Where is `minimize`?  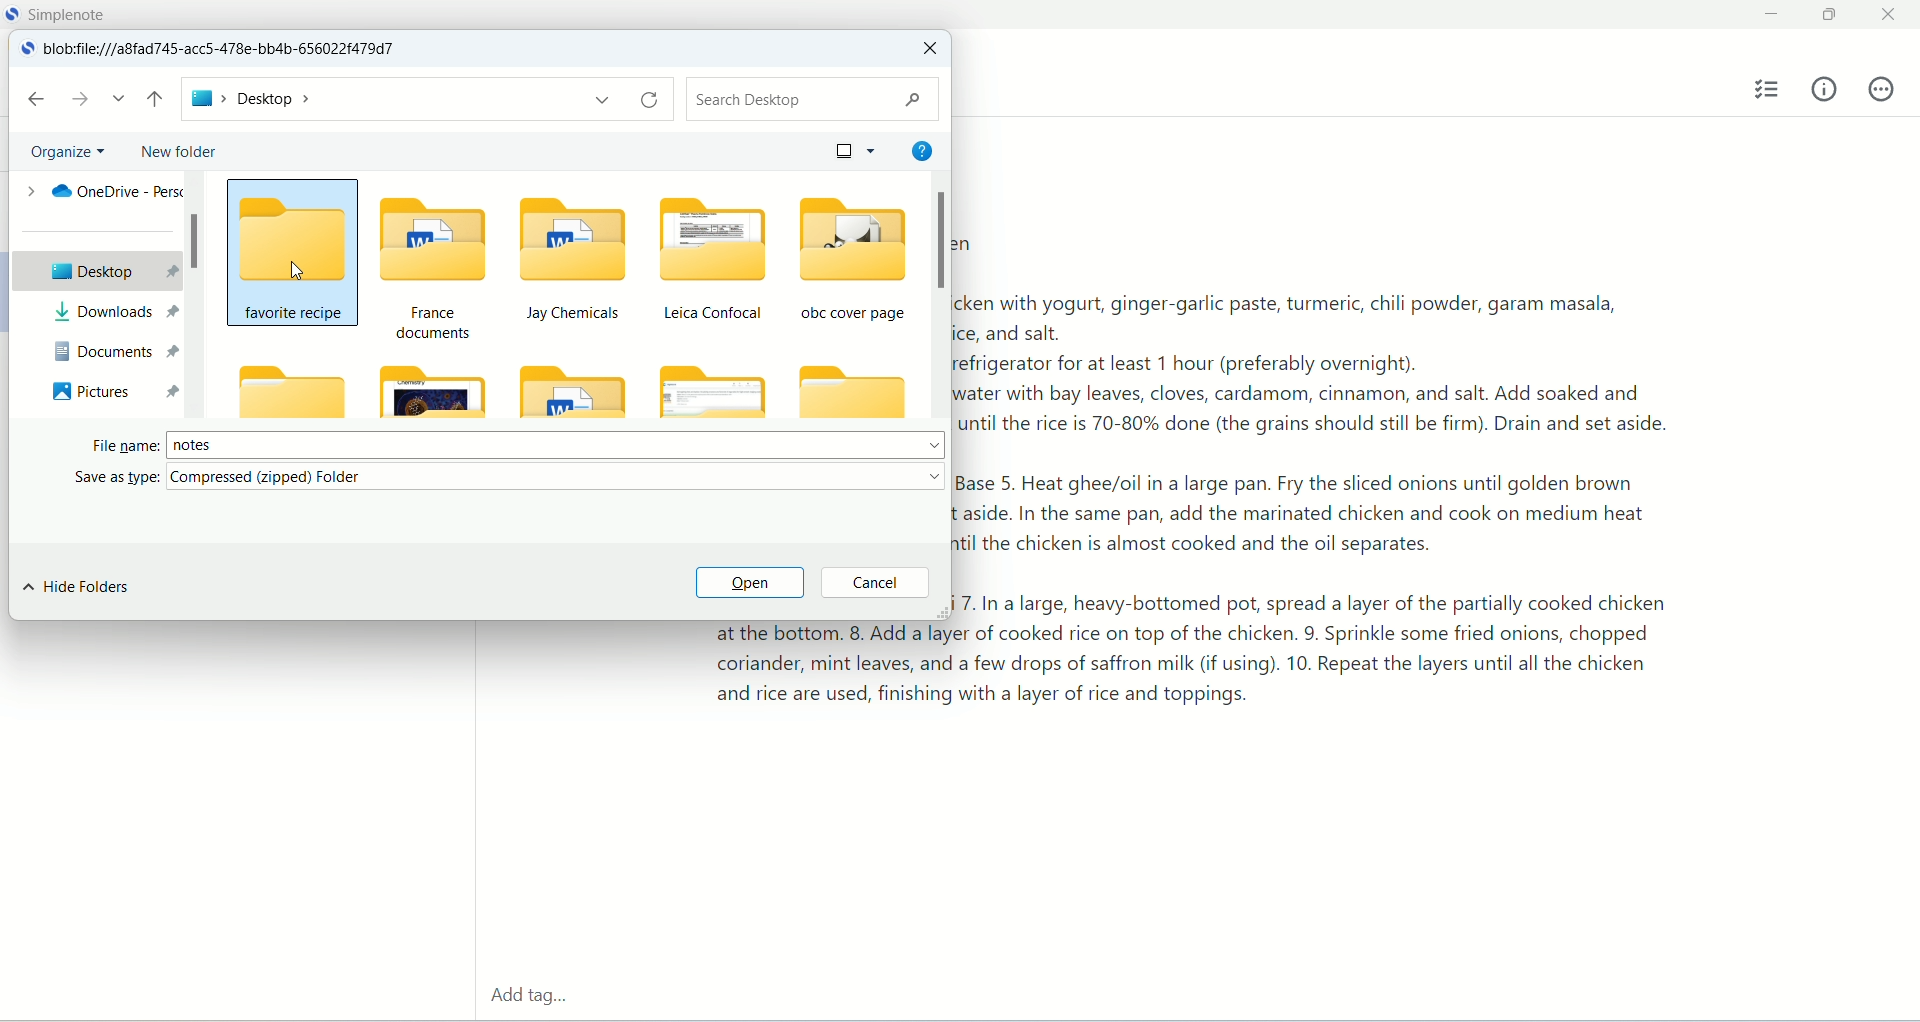
minimize is located at coordinates (1768, 15).